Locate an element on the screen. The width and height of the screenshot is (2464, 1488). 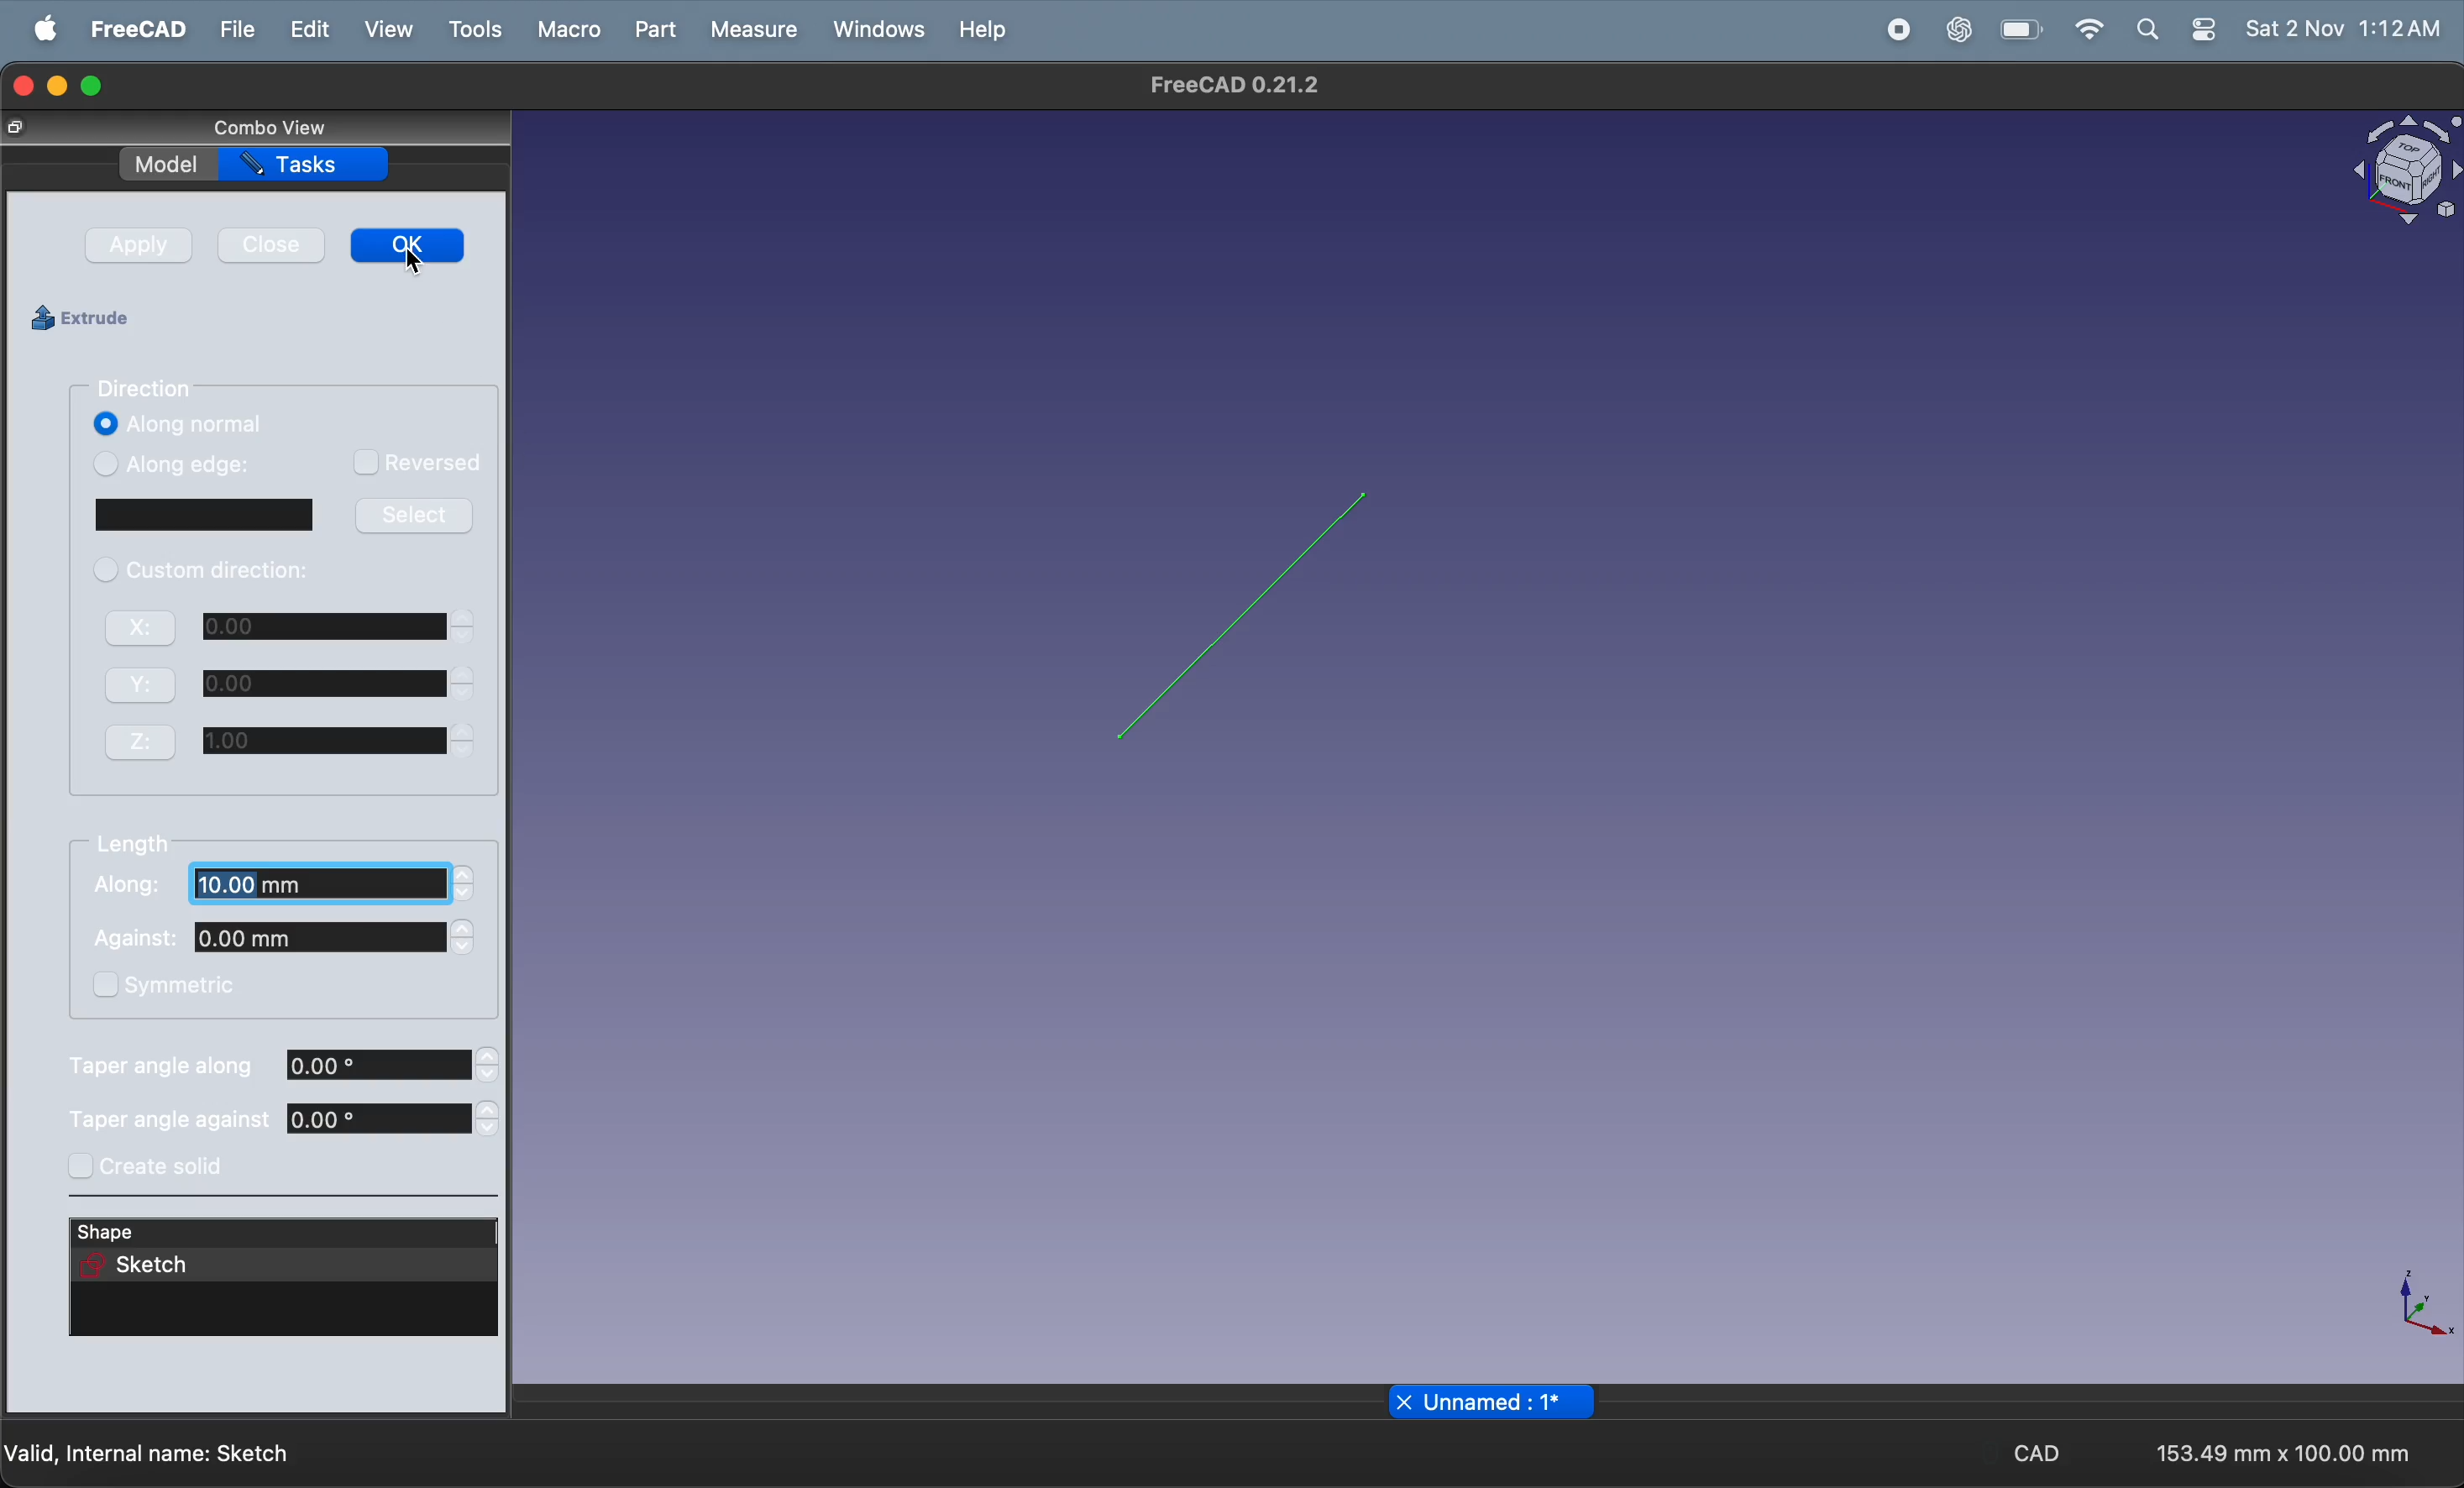
search is located at coordinates (2149, 31).